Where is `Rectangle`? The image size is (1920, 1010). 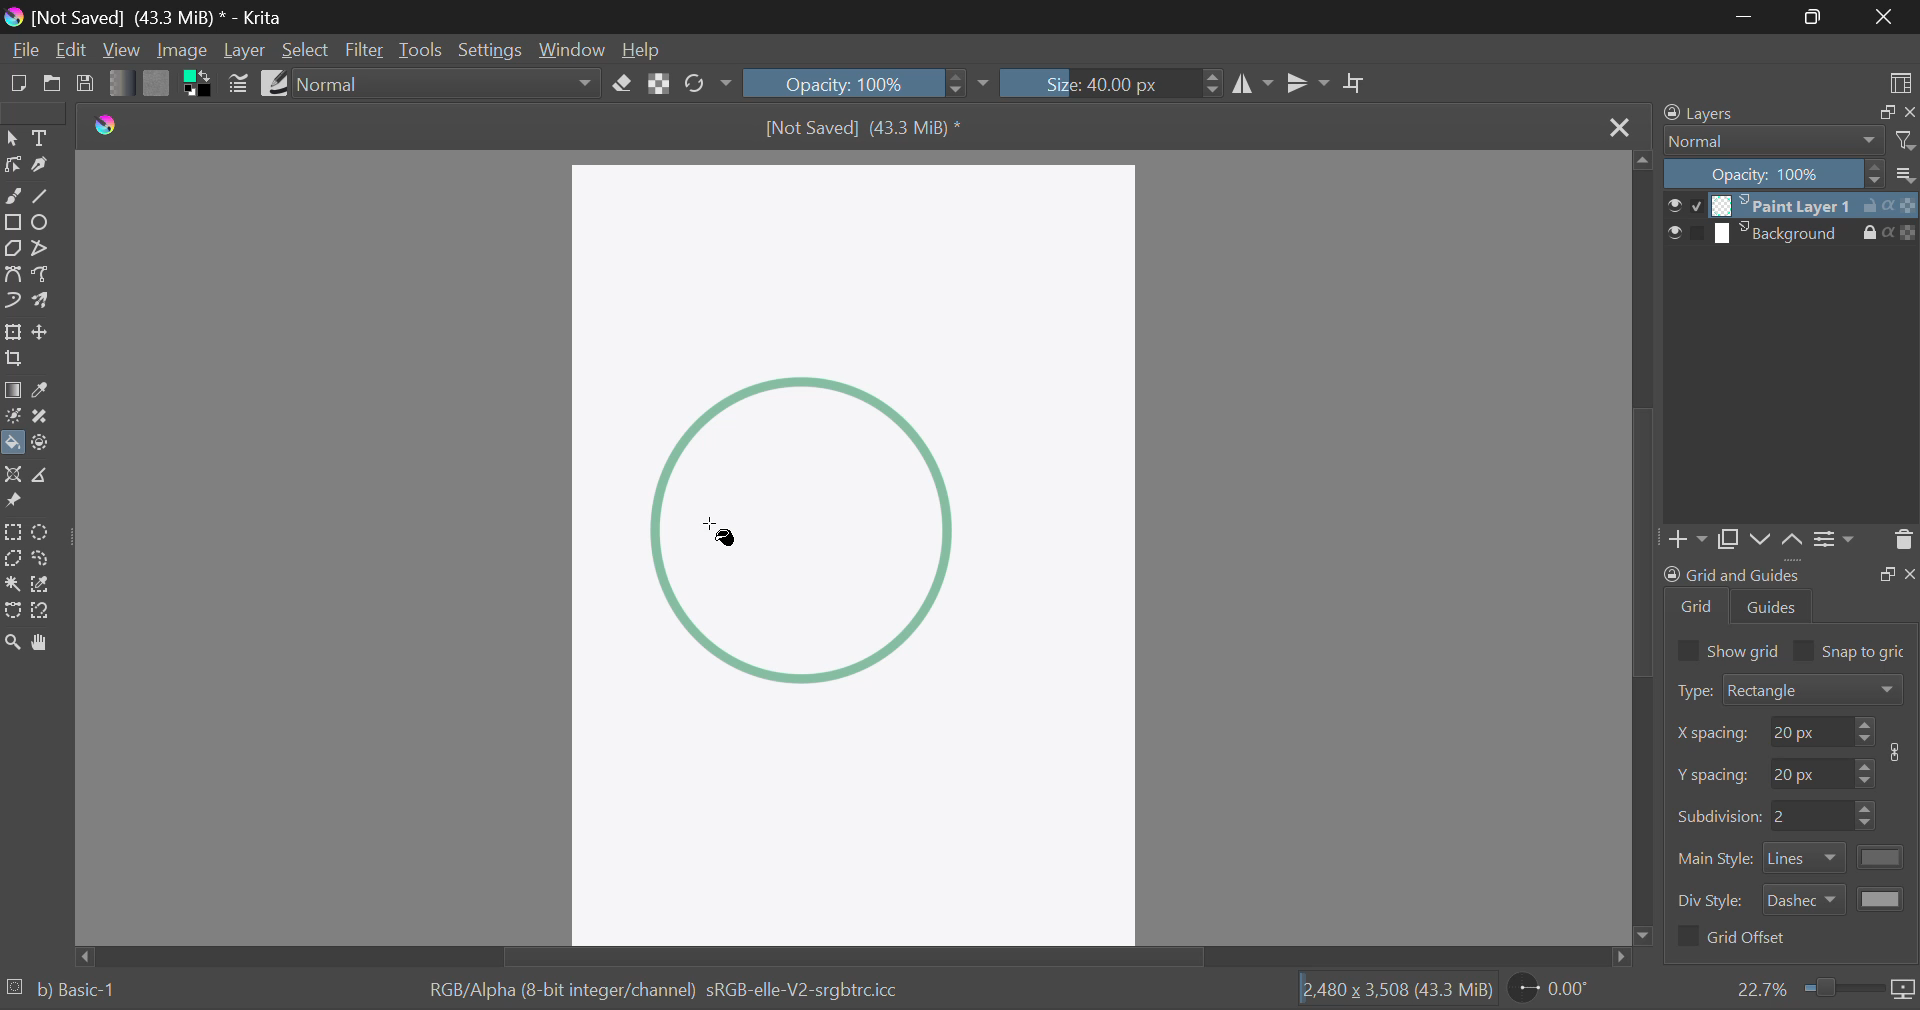
Rectangle is located at coordinates (14, 221).